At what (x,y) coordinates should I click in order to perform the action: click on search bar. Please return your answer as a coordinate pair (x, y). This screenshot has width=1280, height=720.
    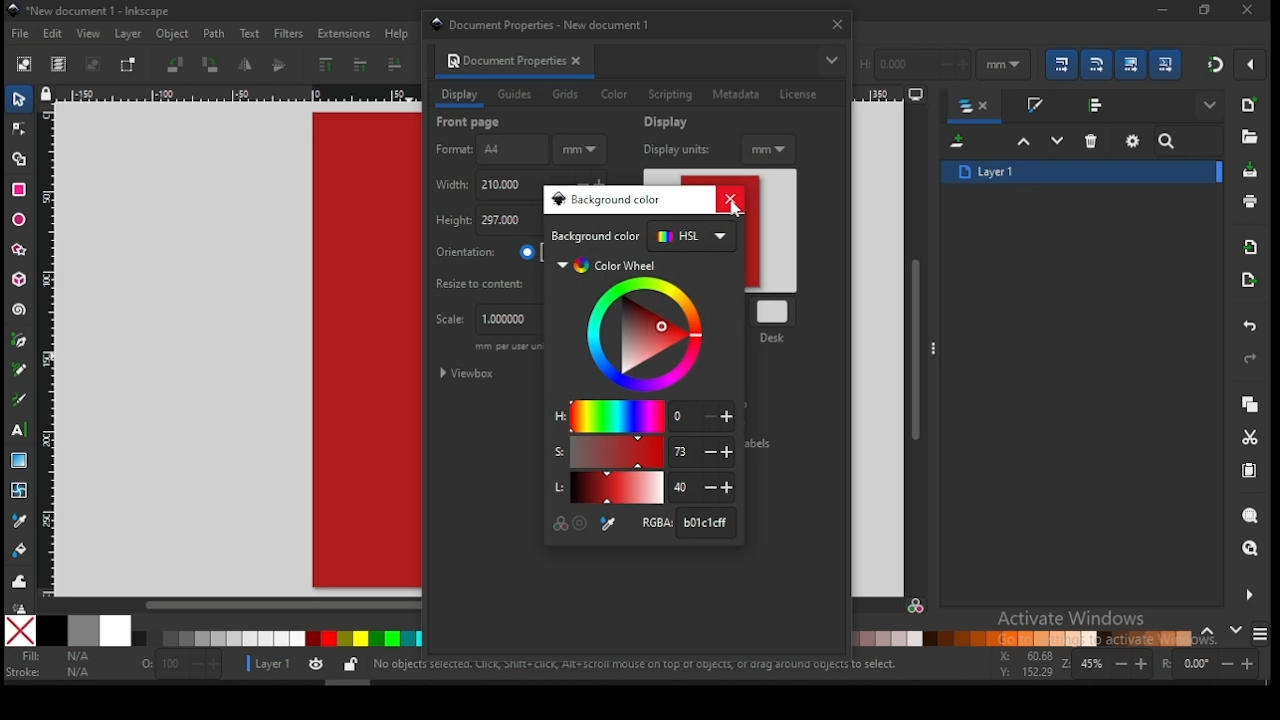
    Looking at the image, I should click on (1189, 141).